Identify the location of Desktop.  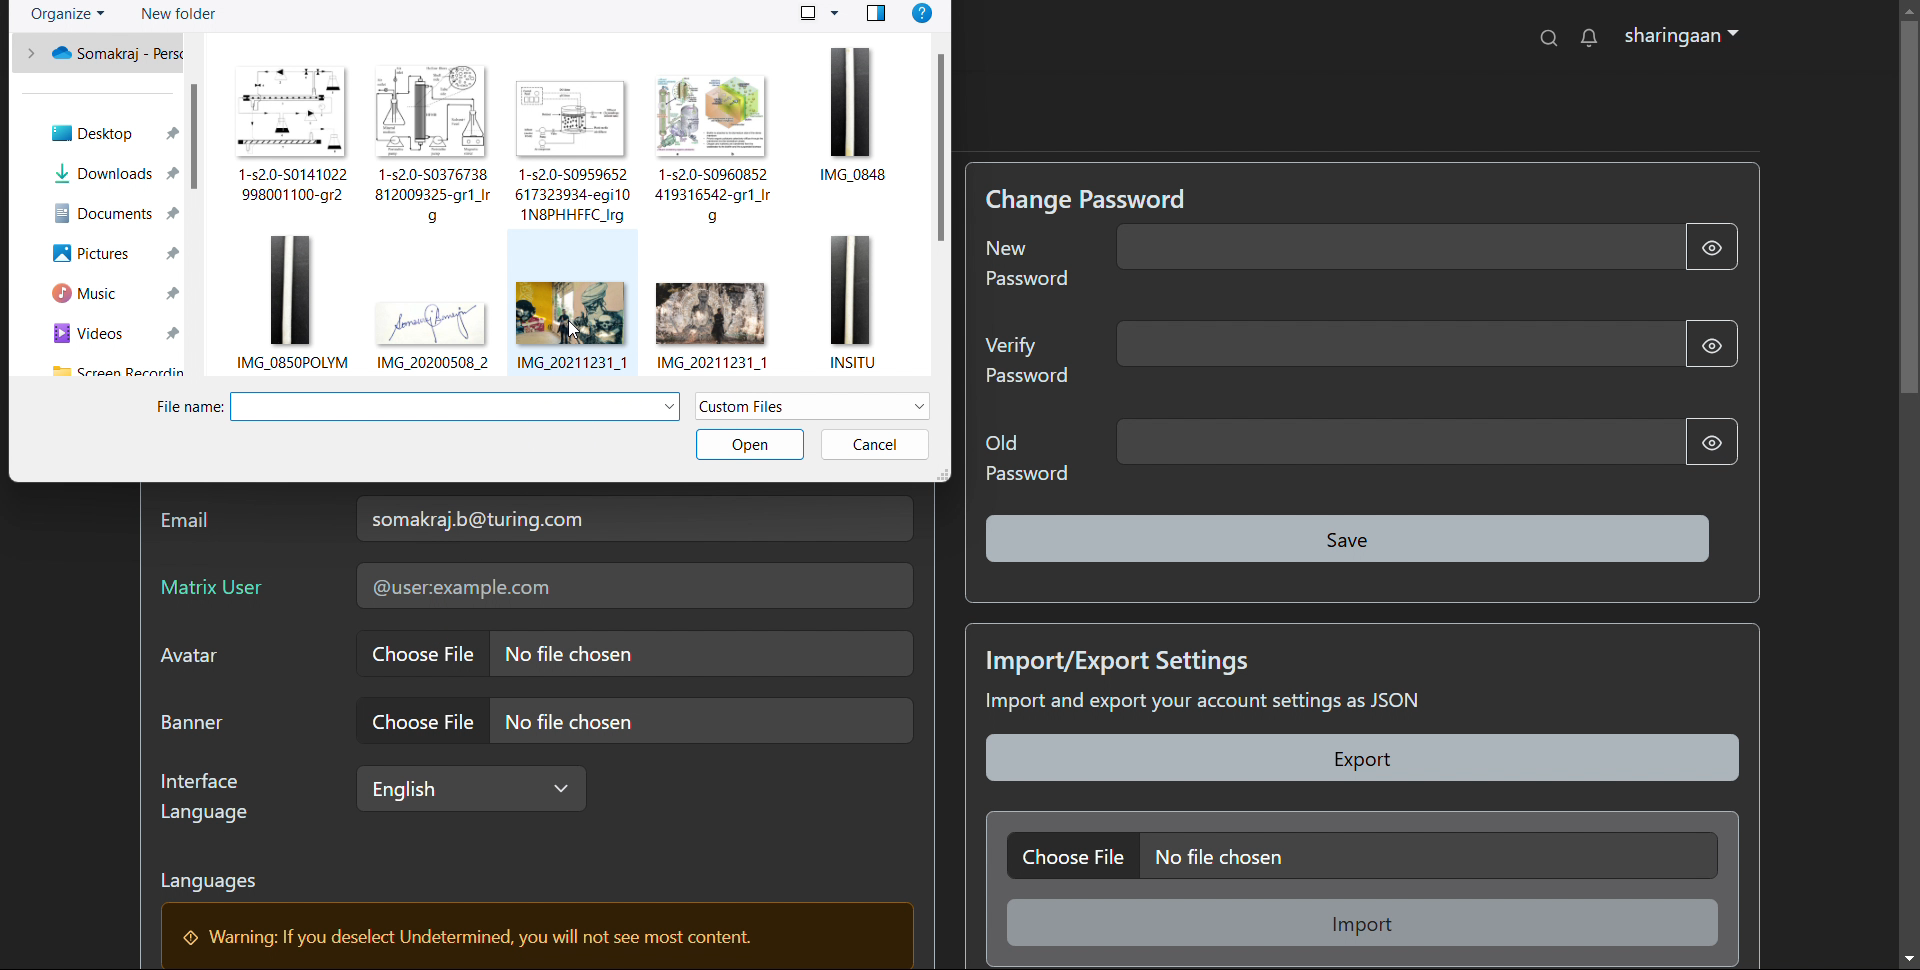
(102, 129).